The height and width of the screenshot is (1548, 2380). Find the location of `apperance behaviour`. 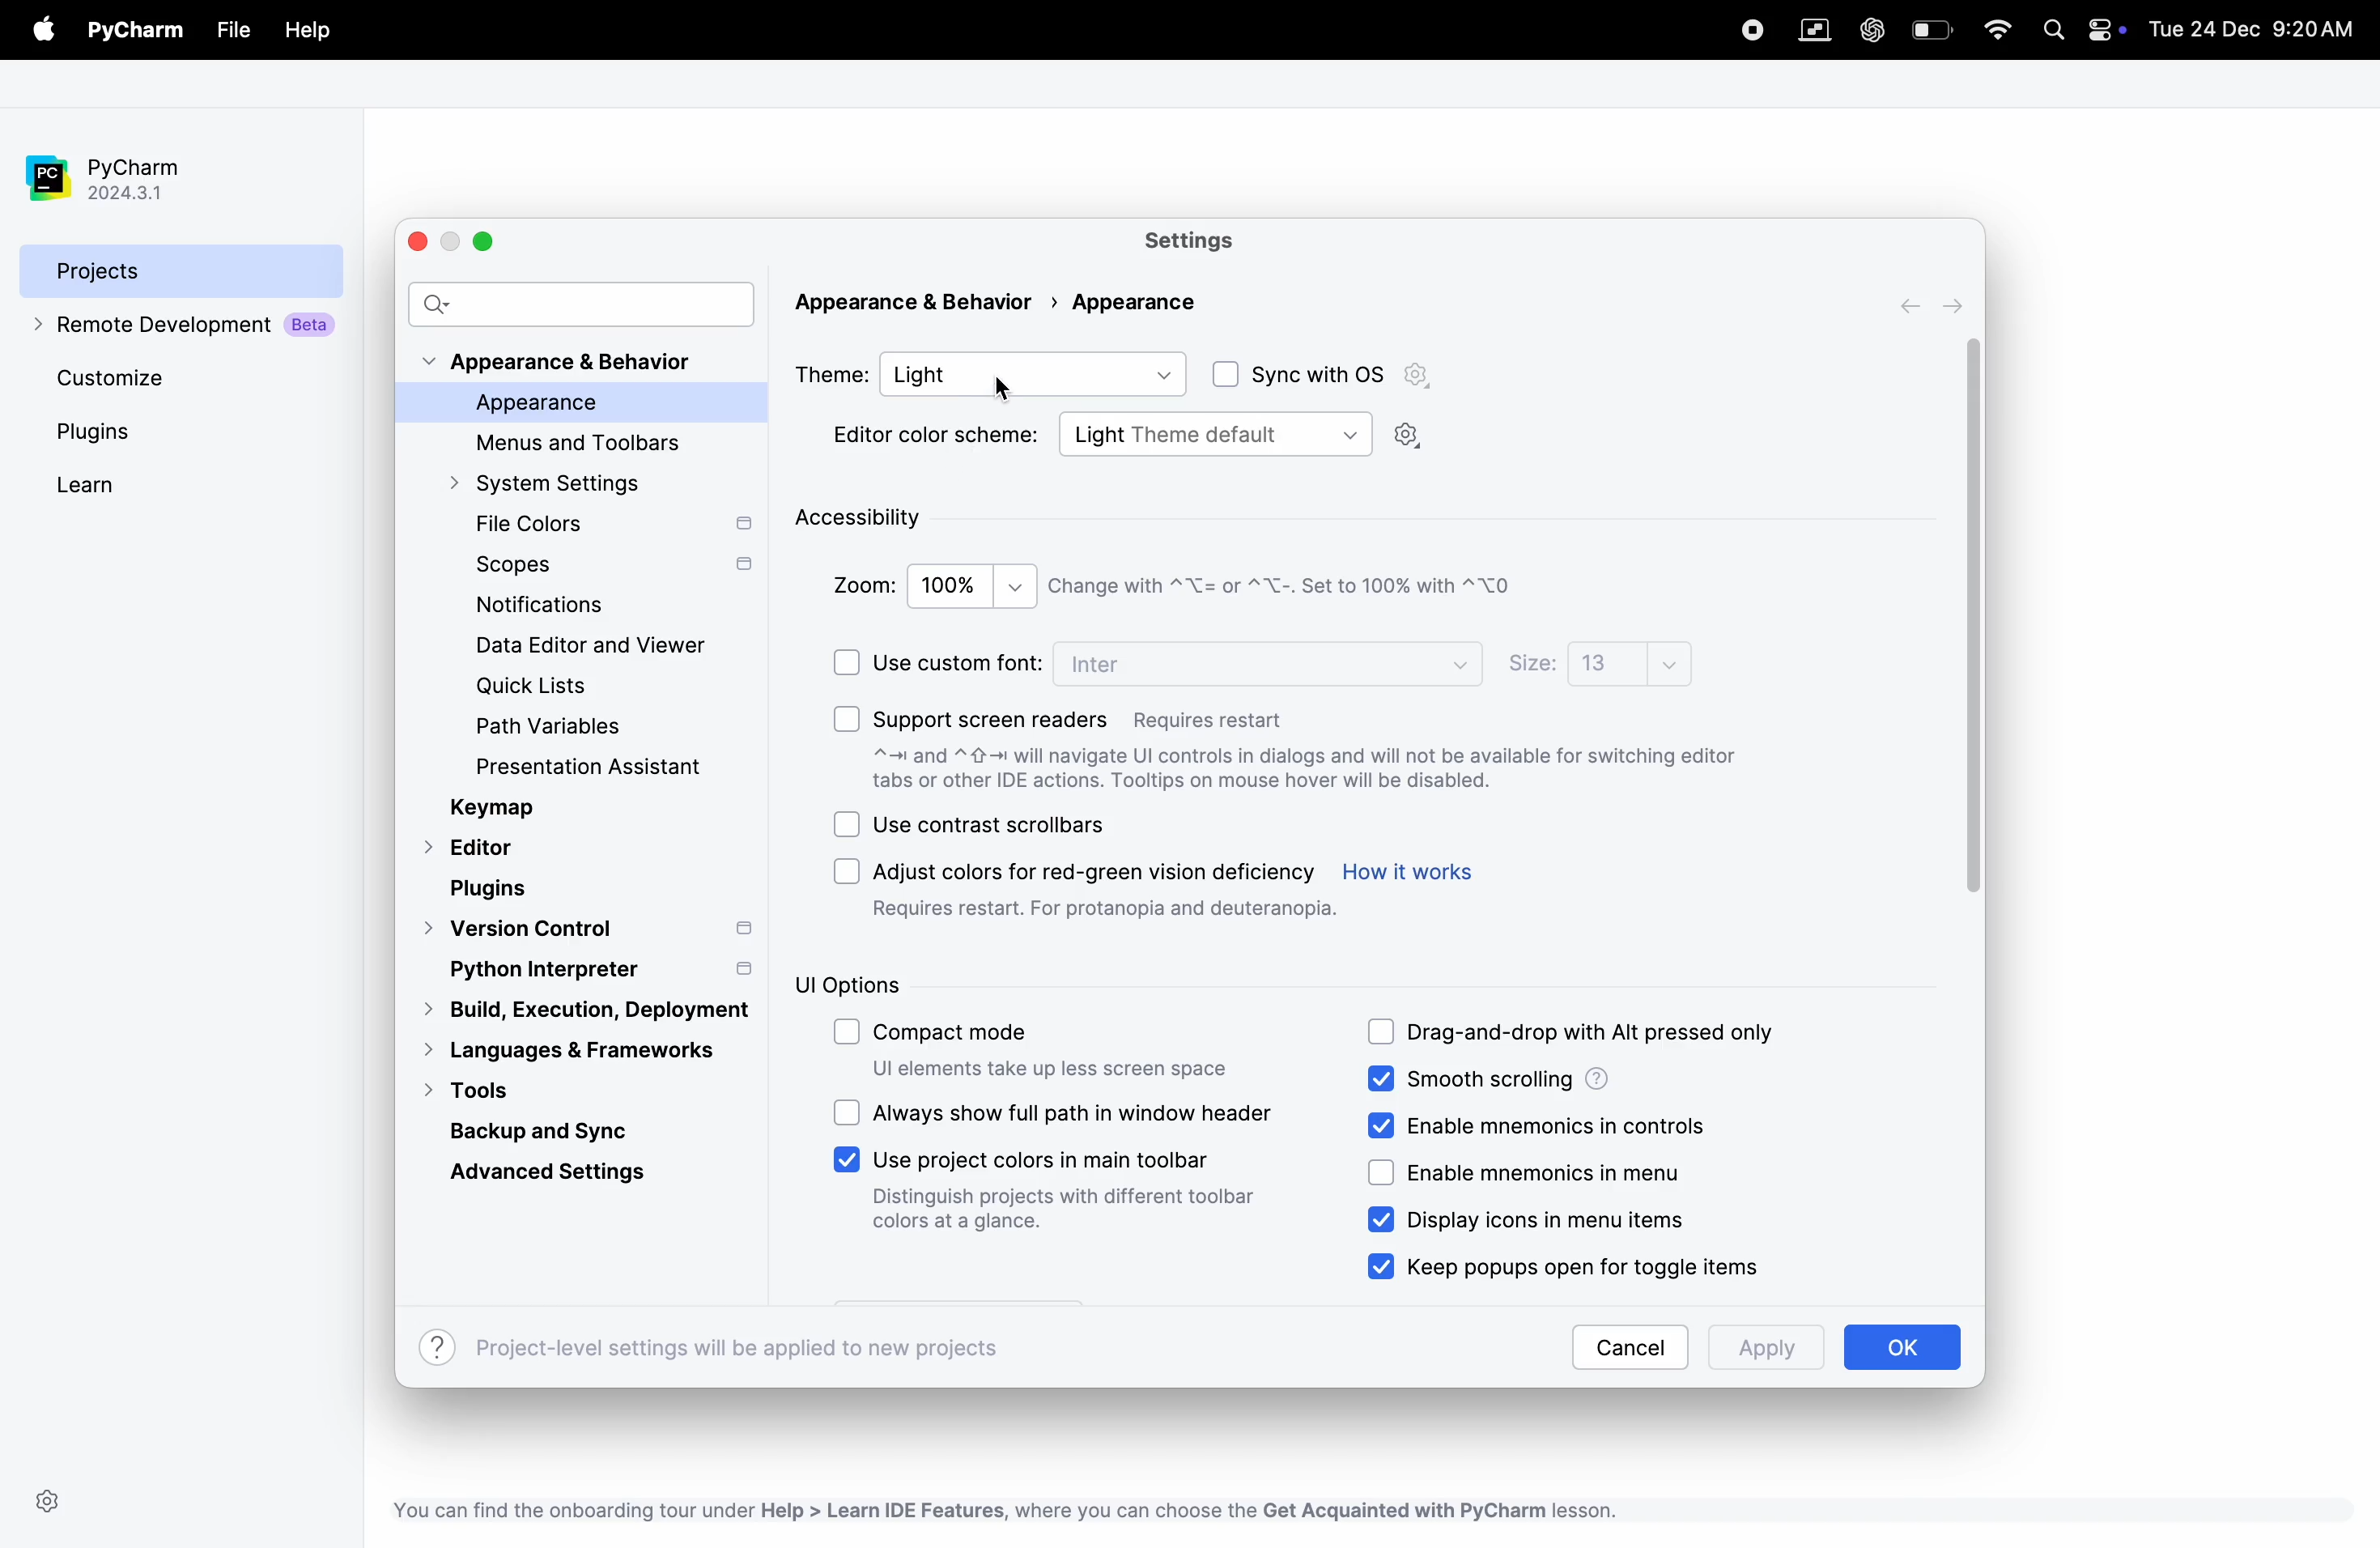

apperance behaviour is located at coordinates (563, 363).